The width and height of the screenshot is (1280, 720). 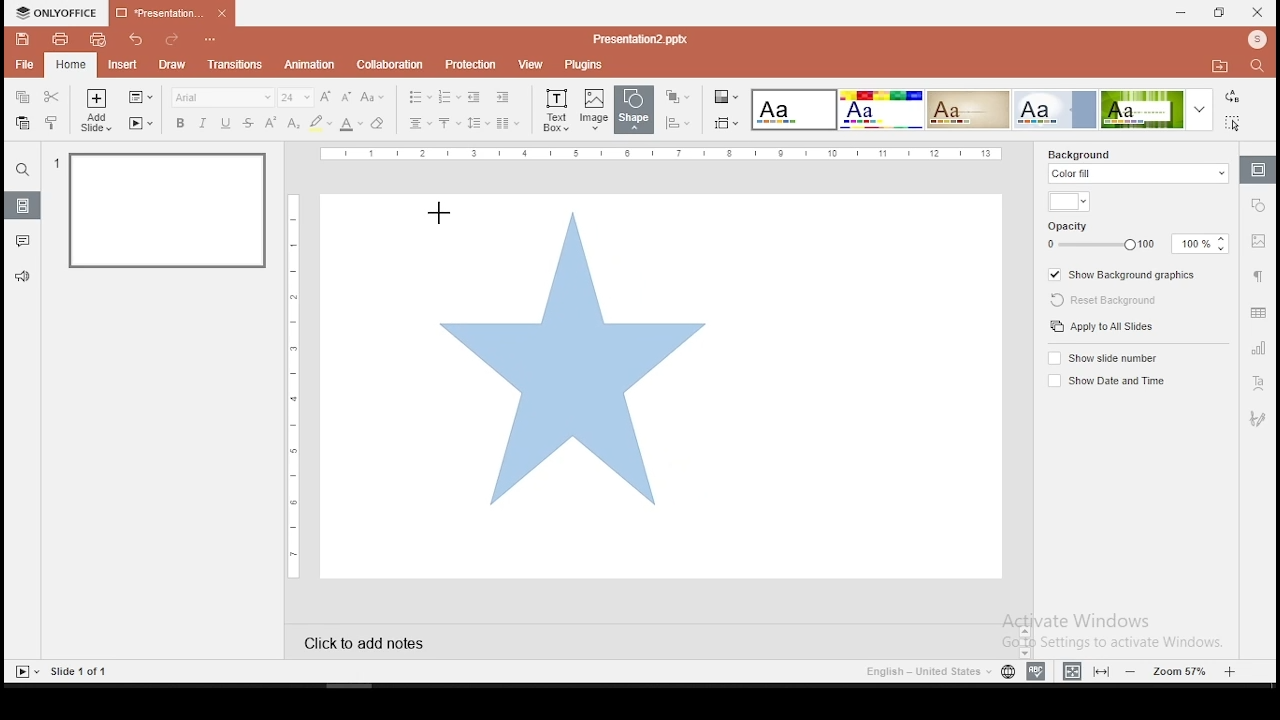 What do you see at coordinates (328, 98) in the screenshot?
I see `increase font size` at bounding box center [328, 98].